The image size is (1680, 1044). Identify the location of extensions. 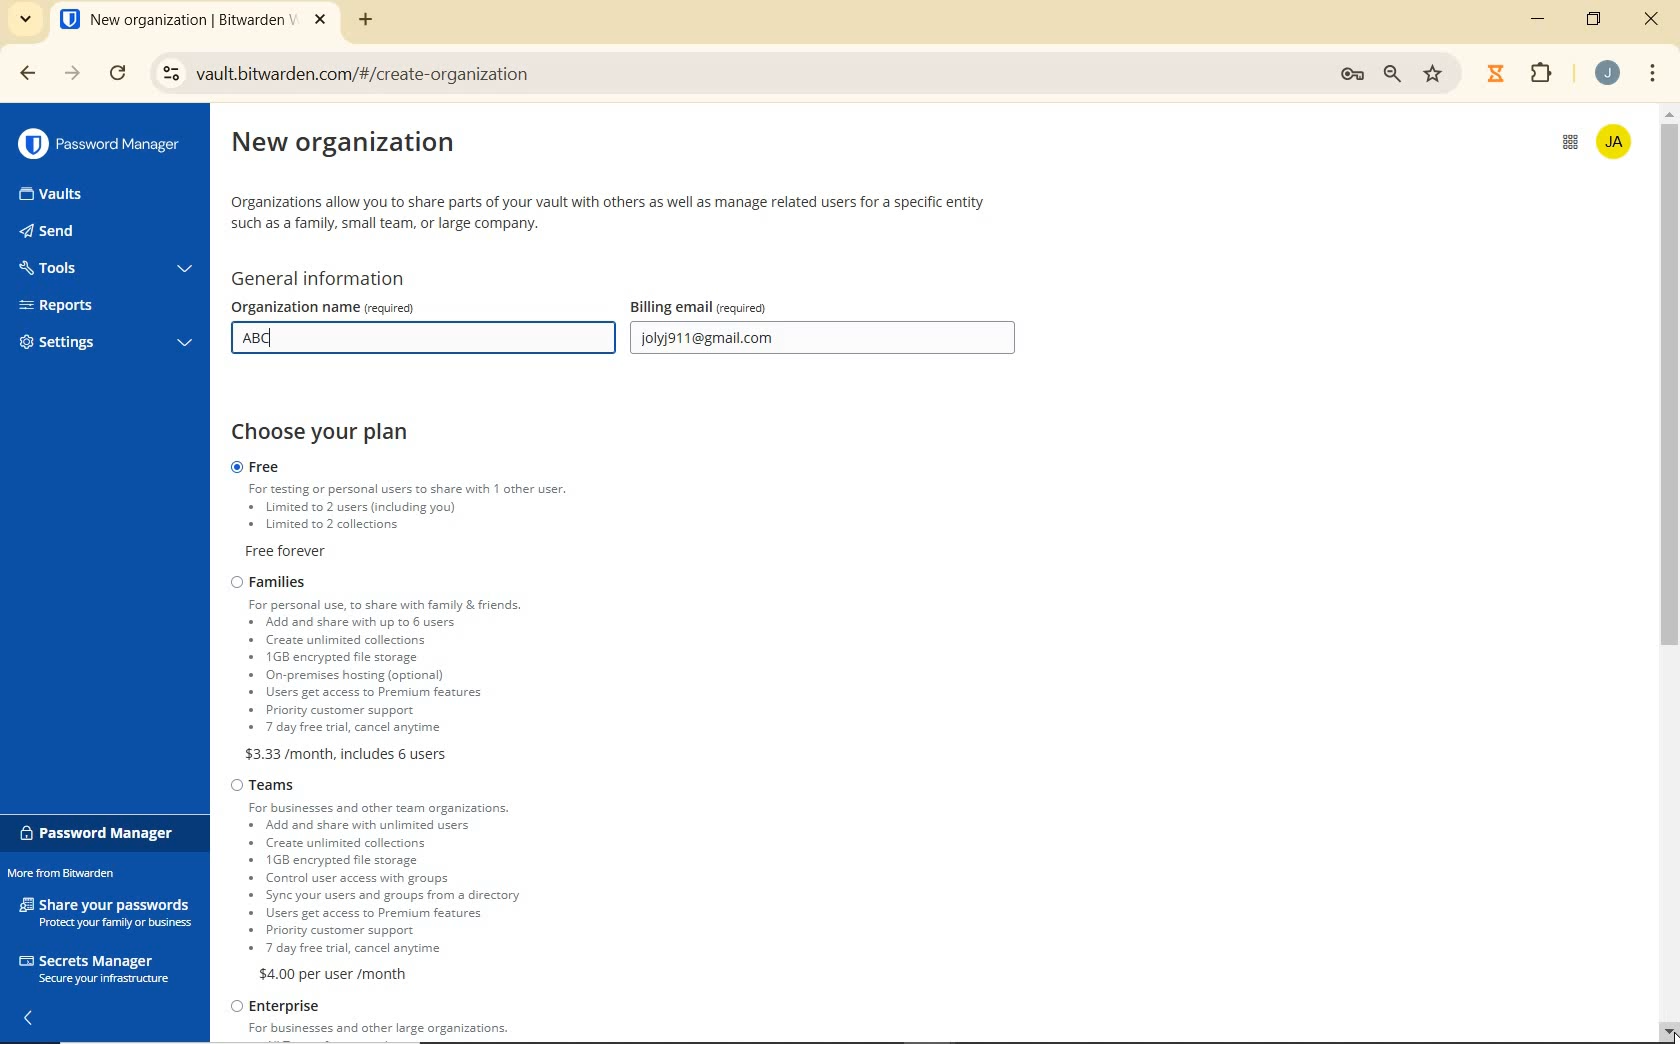
(1538, 74).